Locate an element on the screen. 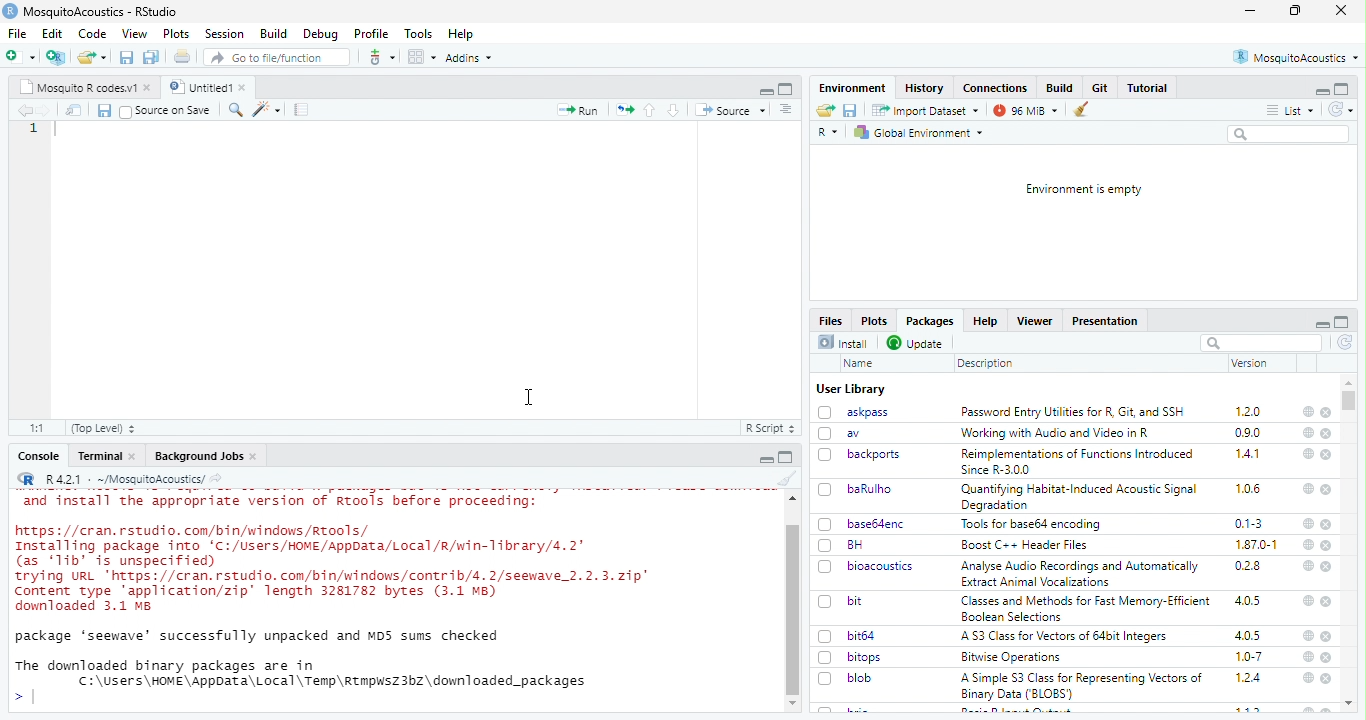 This screenshot has width=1366, height=720. bioacoustics is located at coordinates (883, 567).